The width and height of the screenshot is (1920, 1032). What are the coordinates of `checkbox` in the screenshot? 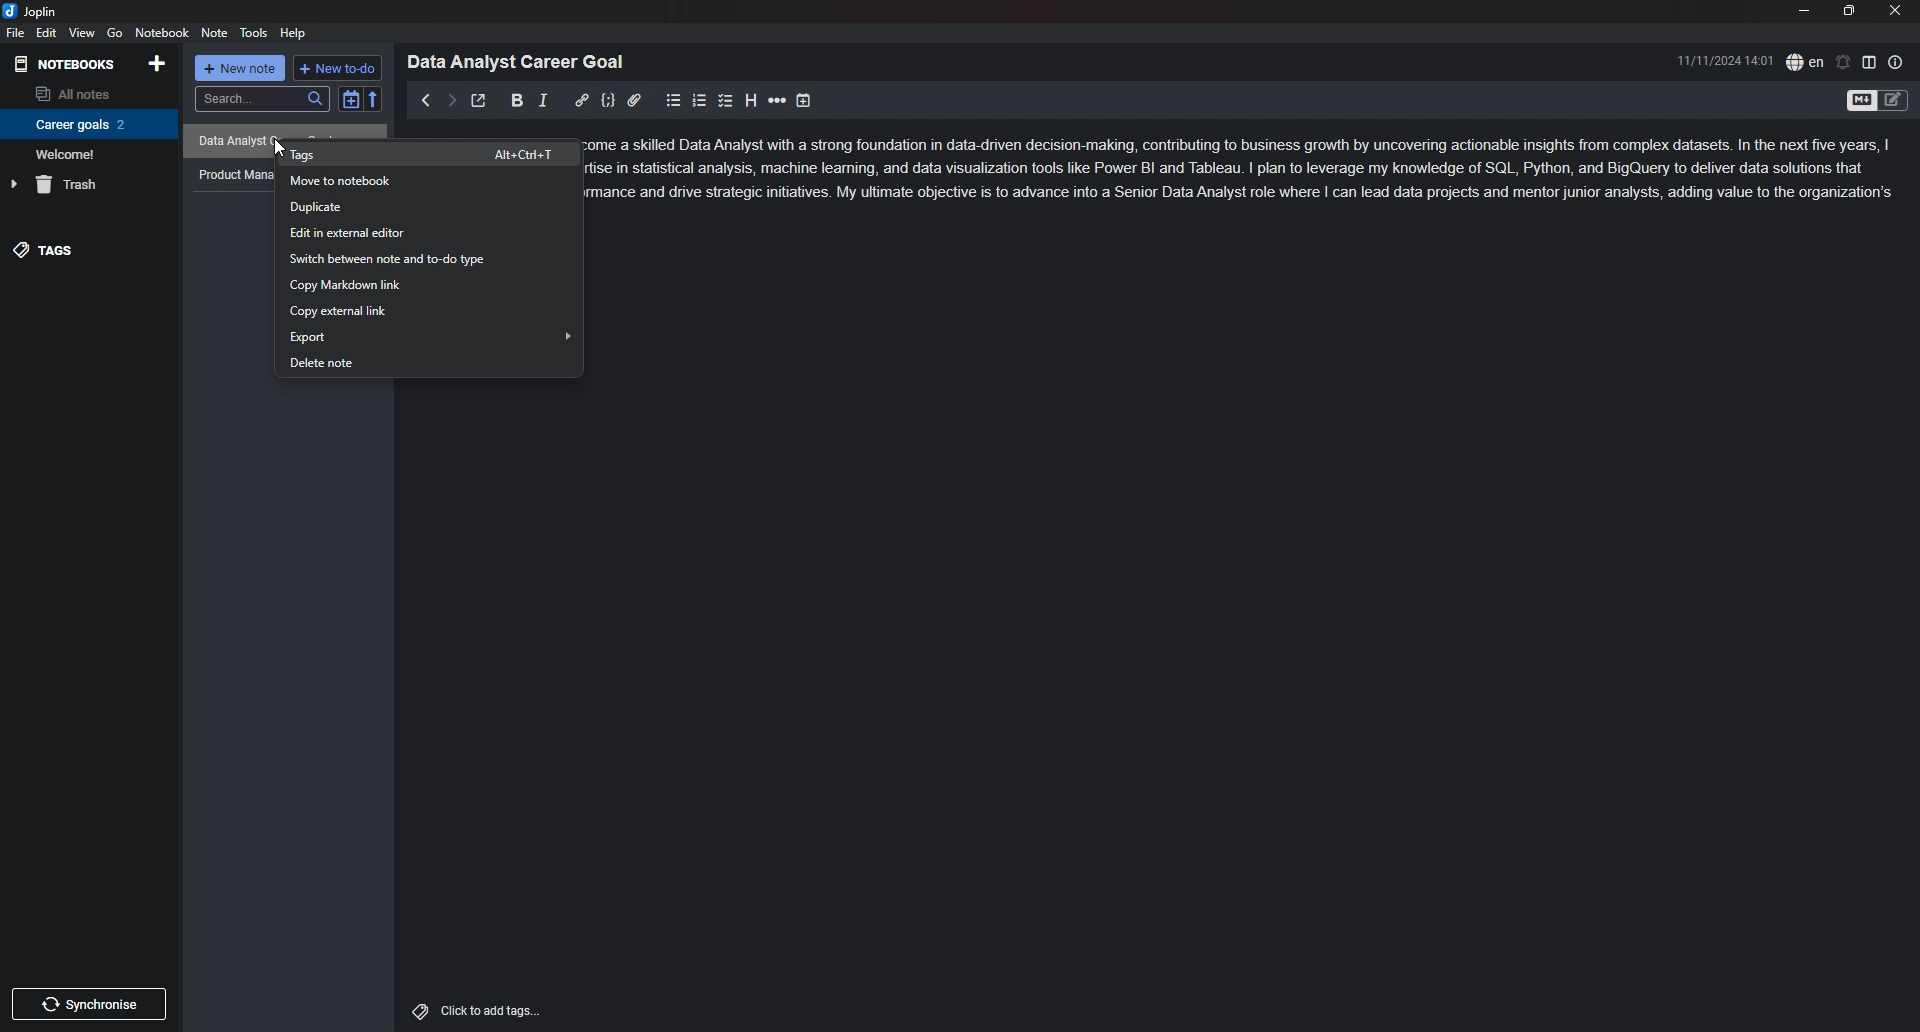 It's located at (726, 101).